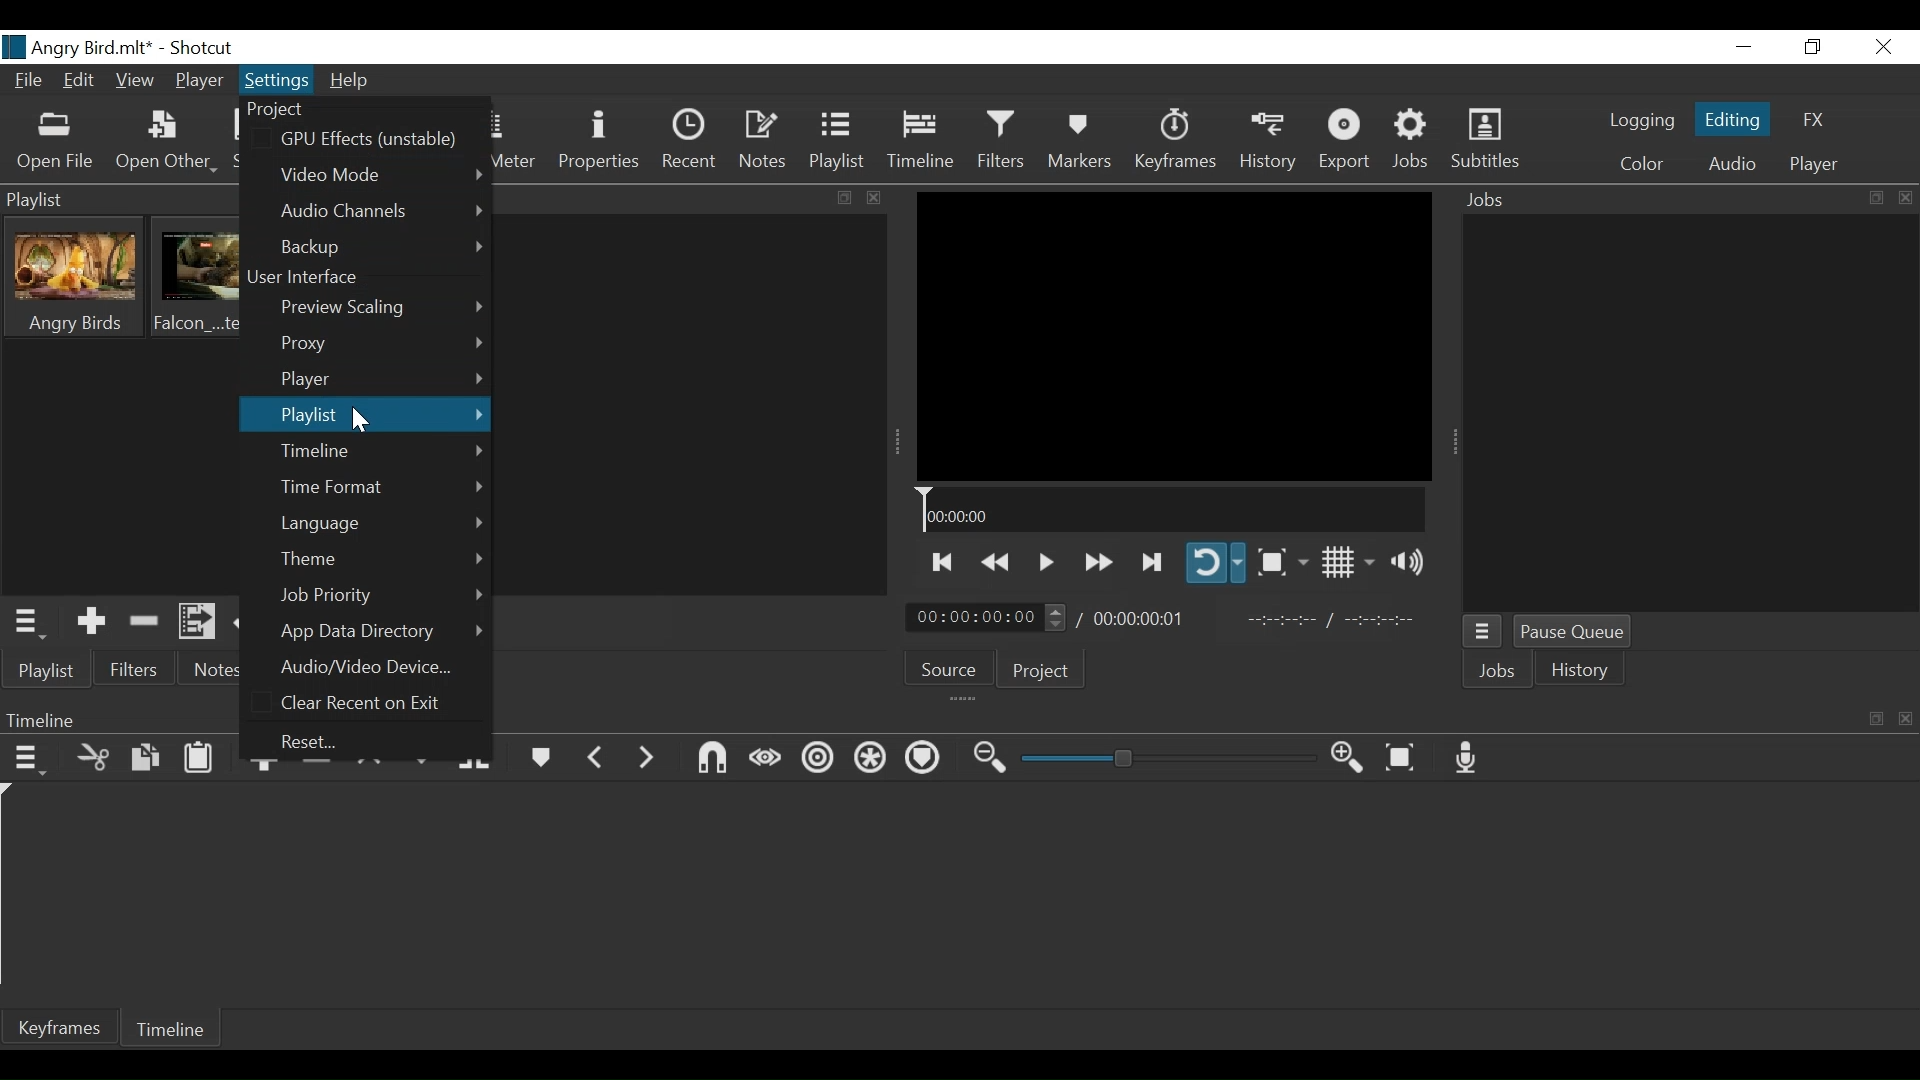 Image resolution: width=1920 pixels, height=1080 pixels. Describe the element at coordinates (1814, 165) in the screenshot. I see `Player` at that location.